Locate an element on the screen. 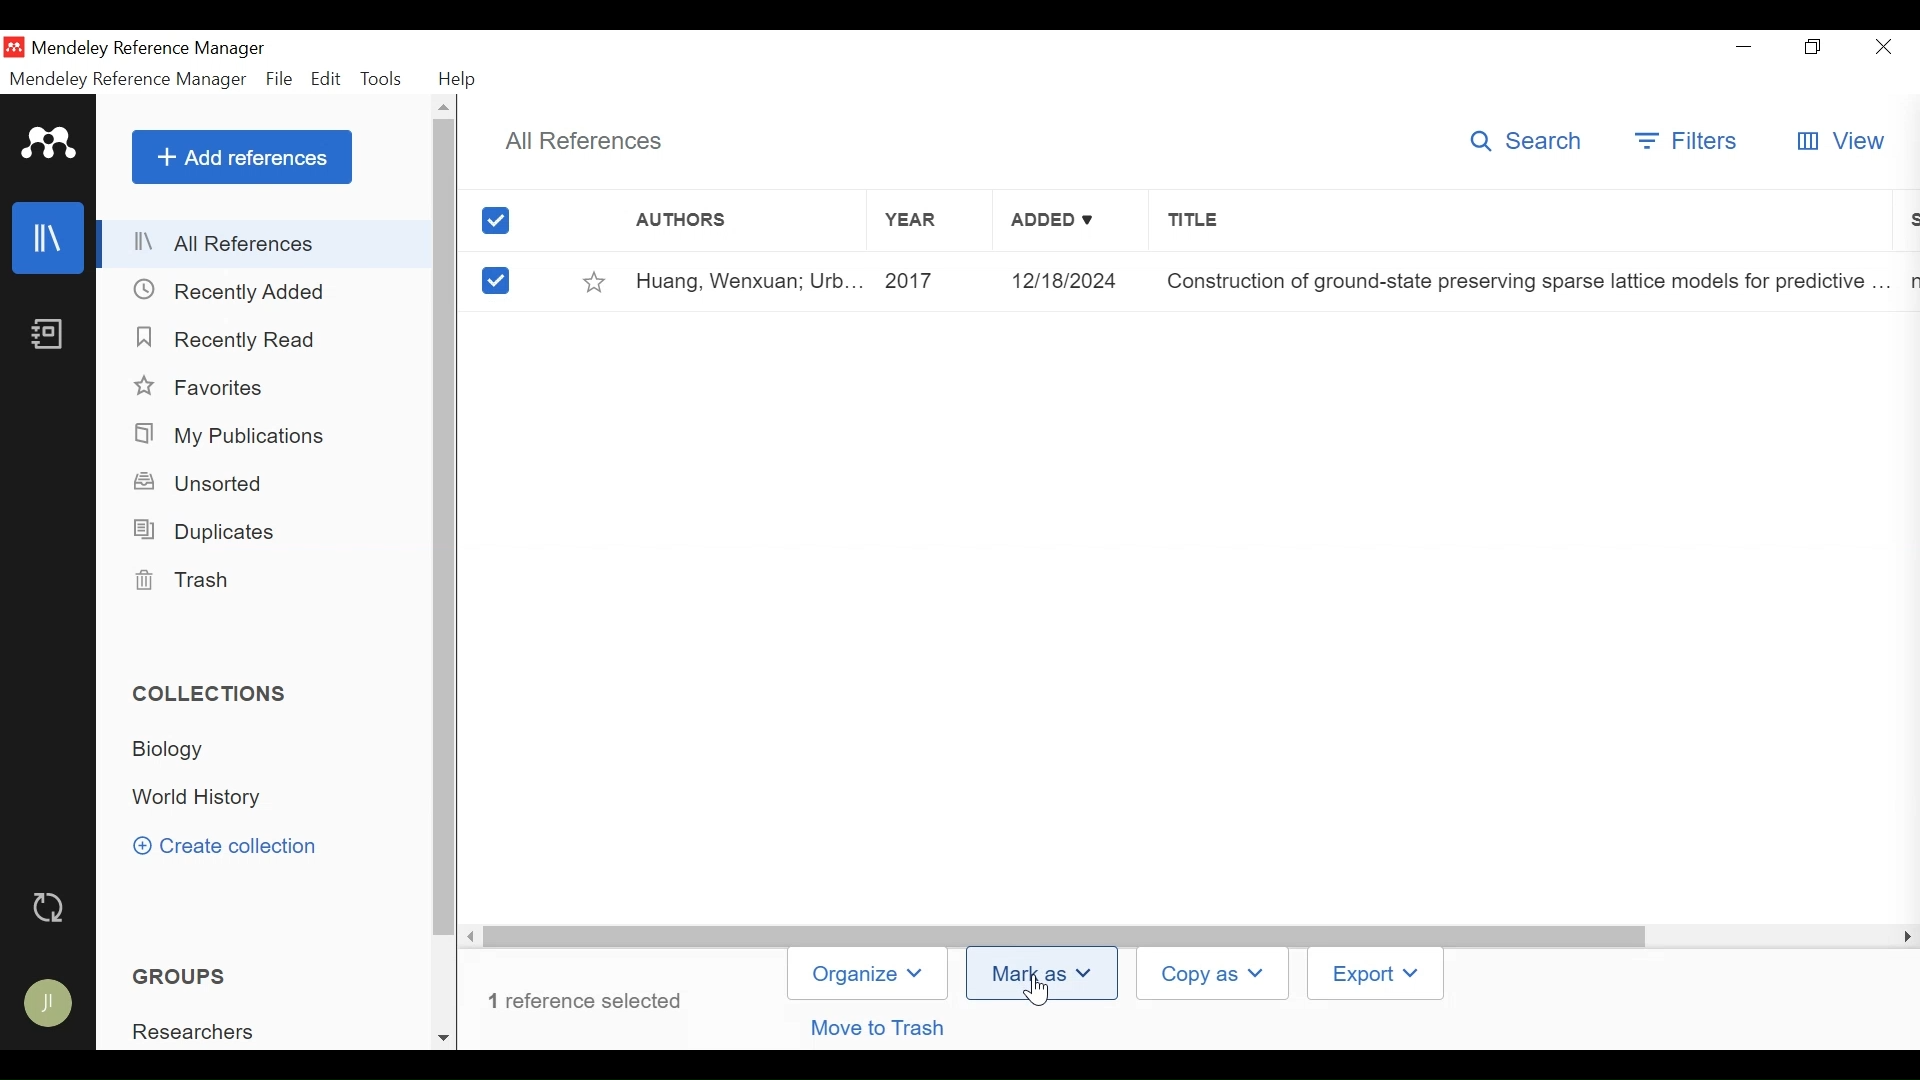  Cursor is located at coordinates (1043, 990).